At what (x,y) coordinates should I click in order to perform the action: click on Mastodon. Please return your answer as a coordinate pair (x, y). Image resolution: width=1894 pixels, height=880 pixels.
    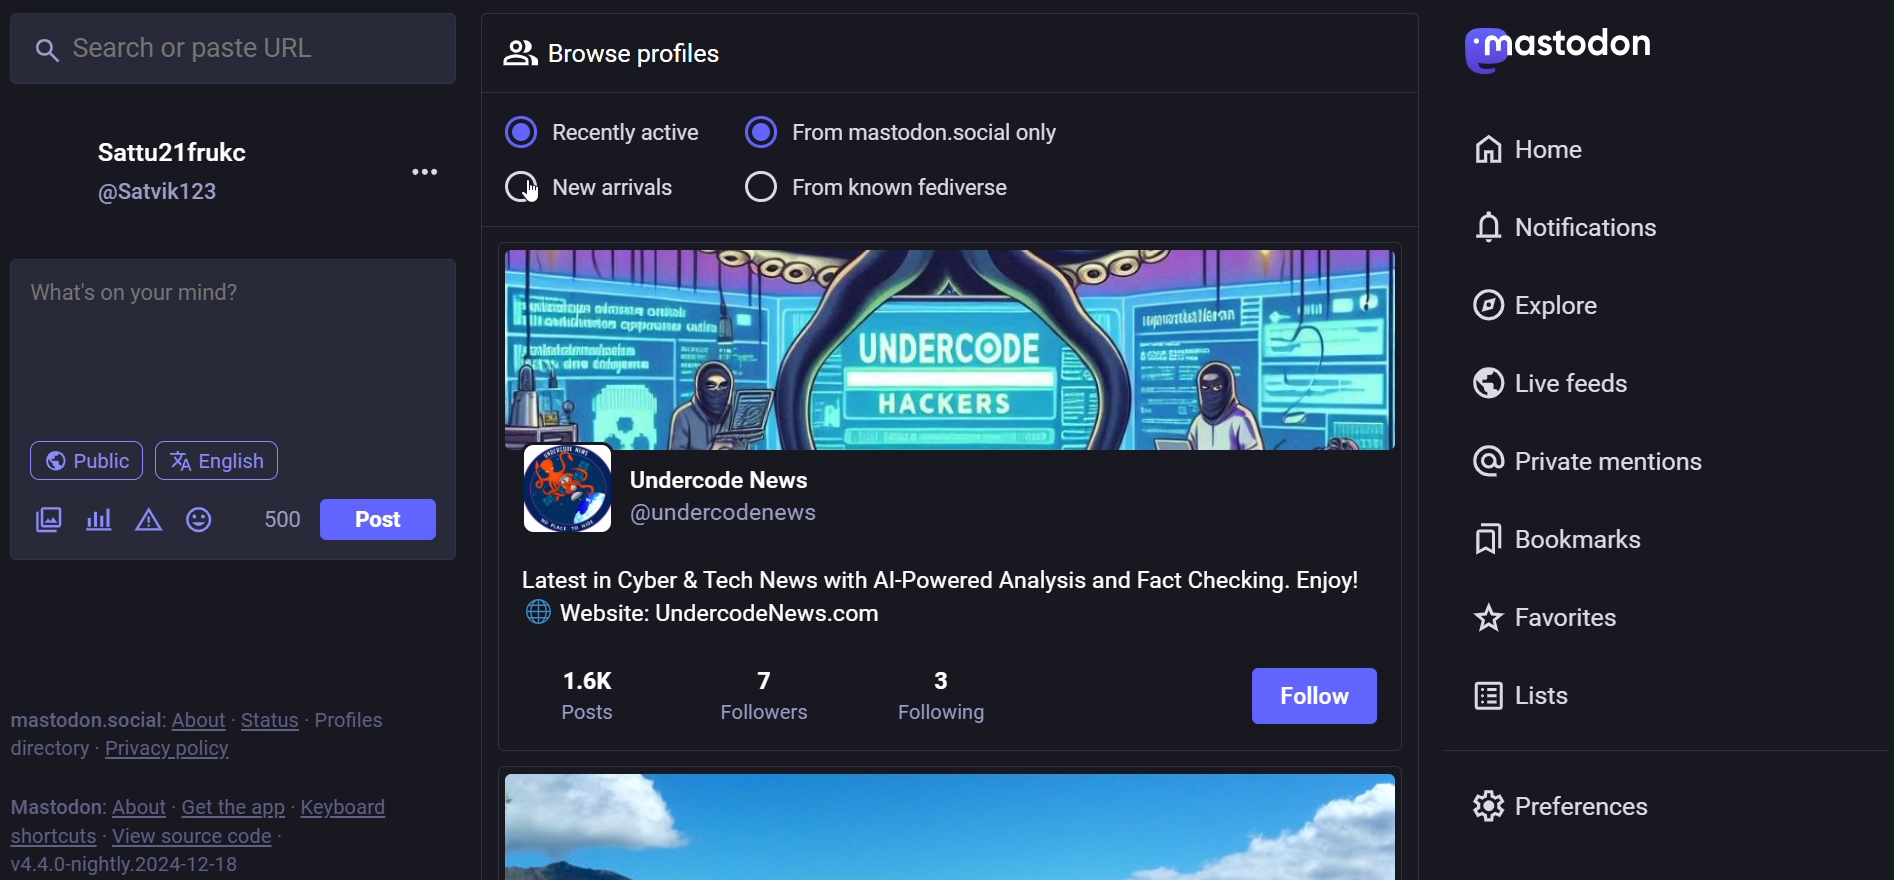
    Looking at the image, I should click on (1589, 46).